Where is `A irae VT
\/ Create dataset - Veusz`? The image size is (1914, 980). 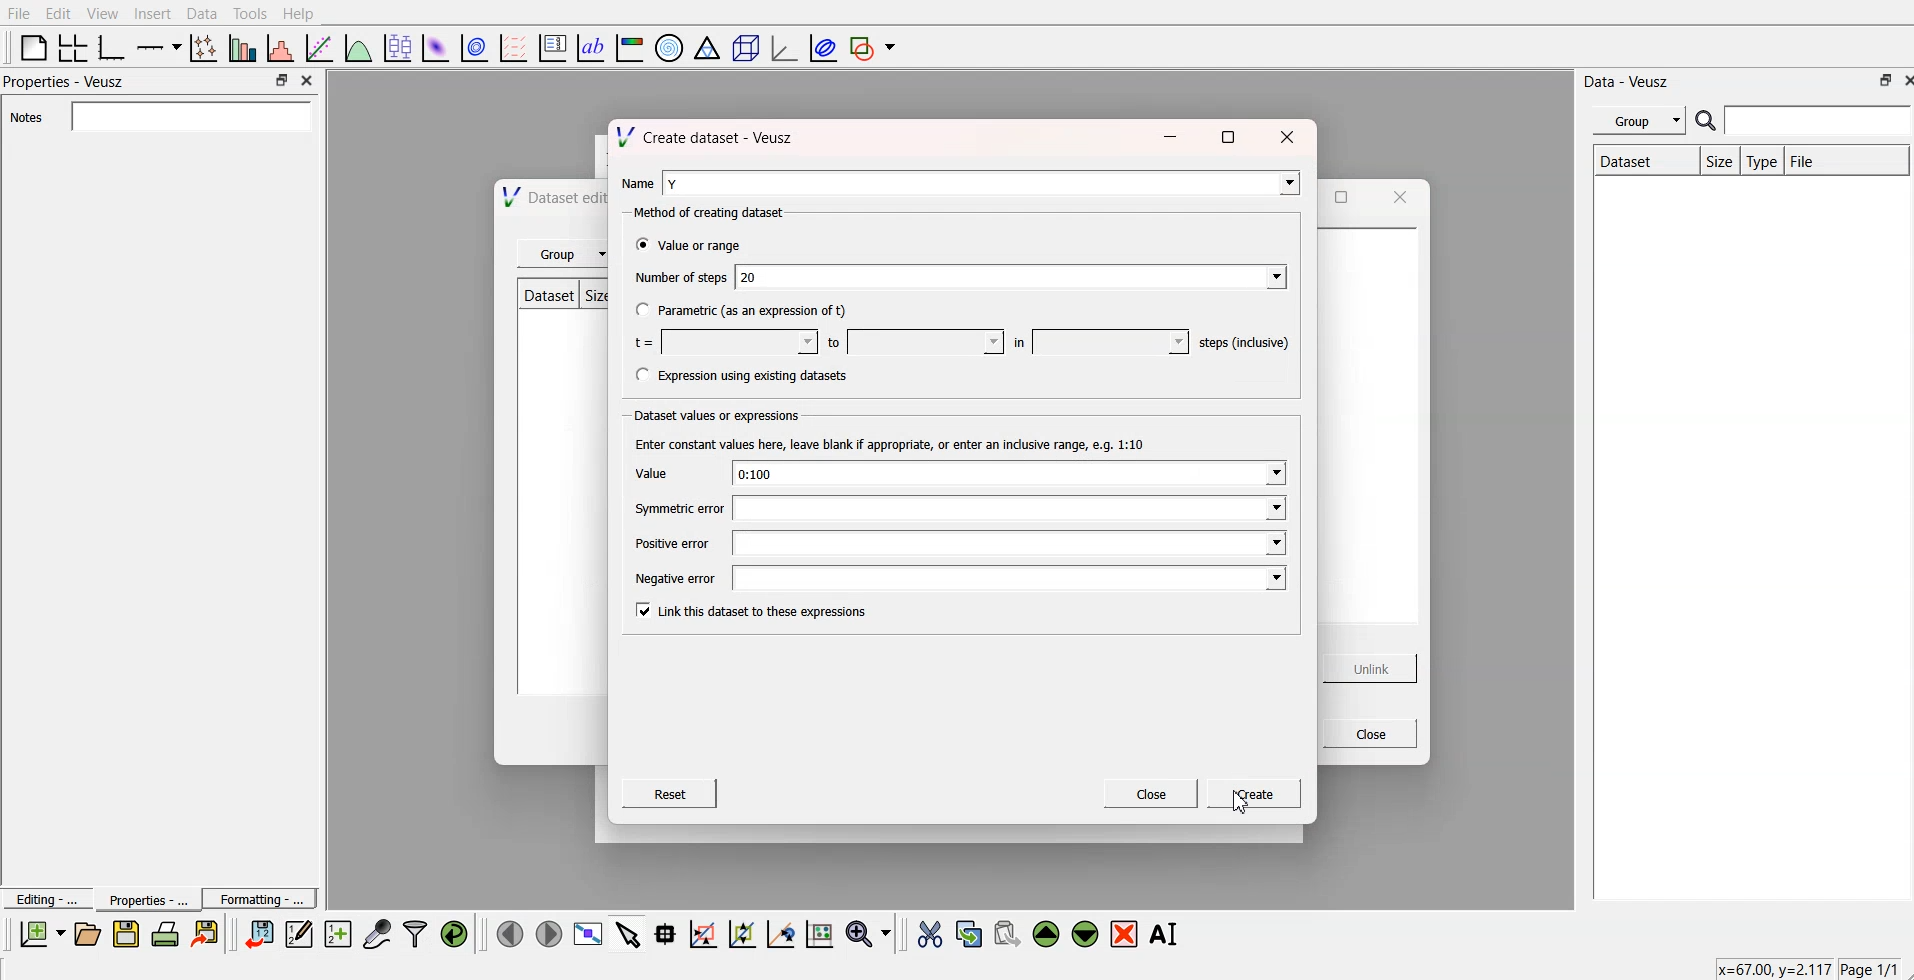 A irae VT
\/ Create dataset - Veusz is located at coordinates (705, 134).